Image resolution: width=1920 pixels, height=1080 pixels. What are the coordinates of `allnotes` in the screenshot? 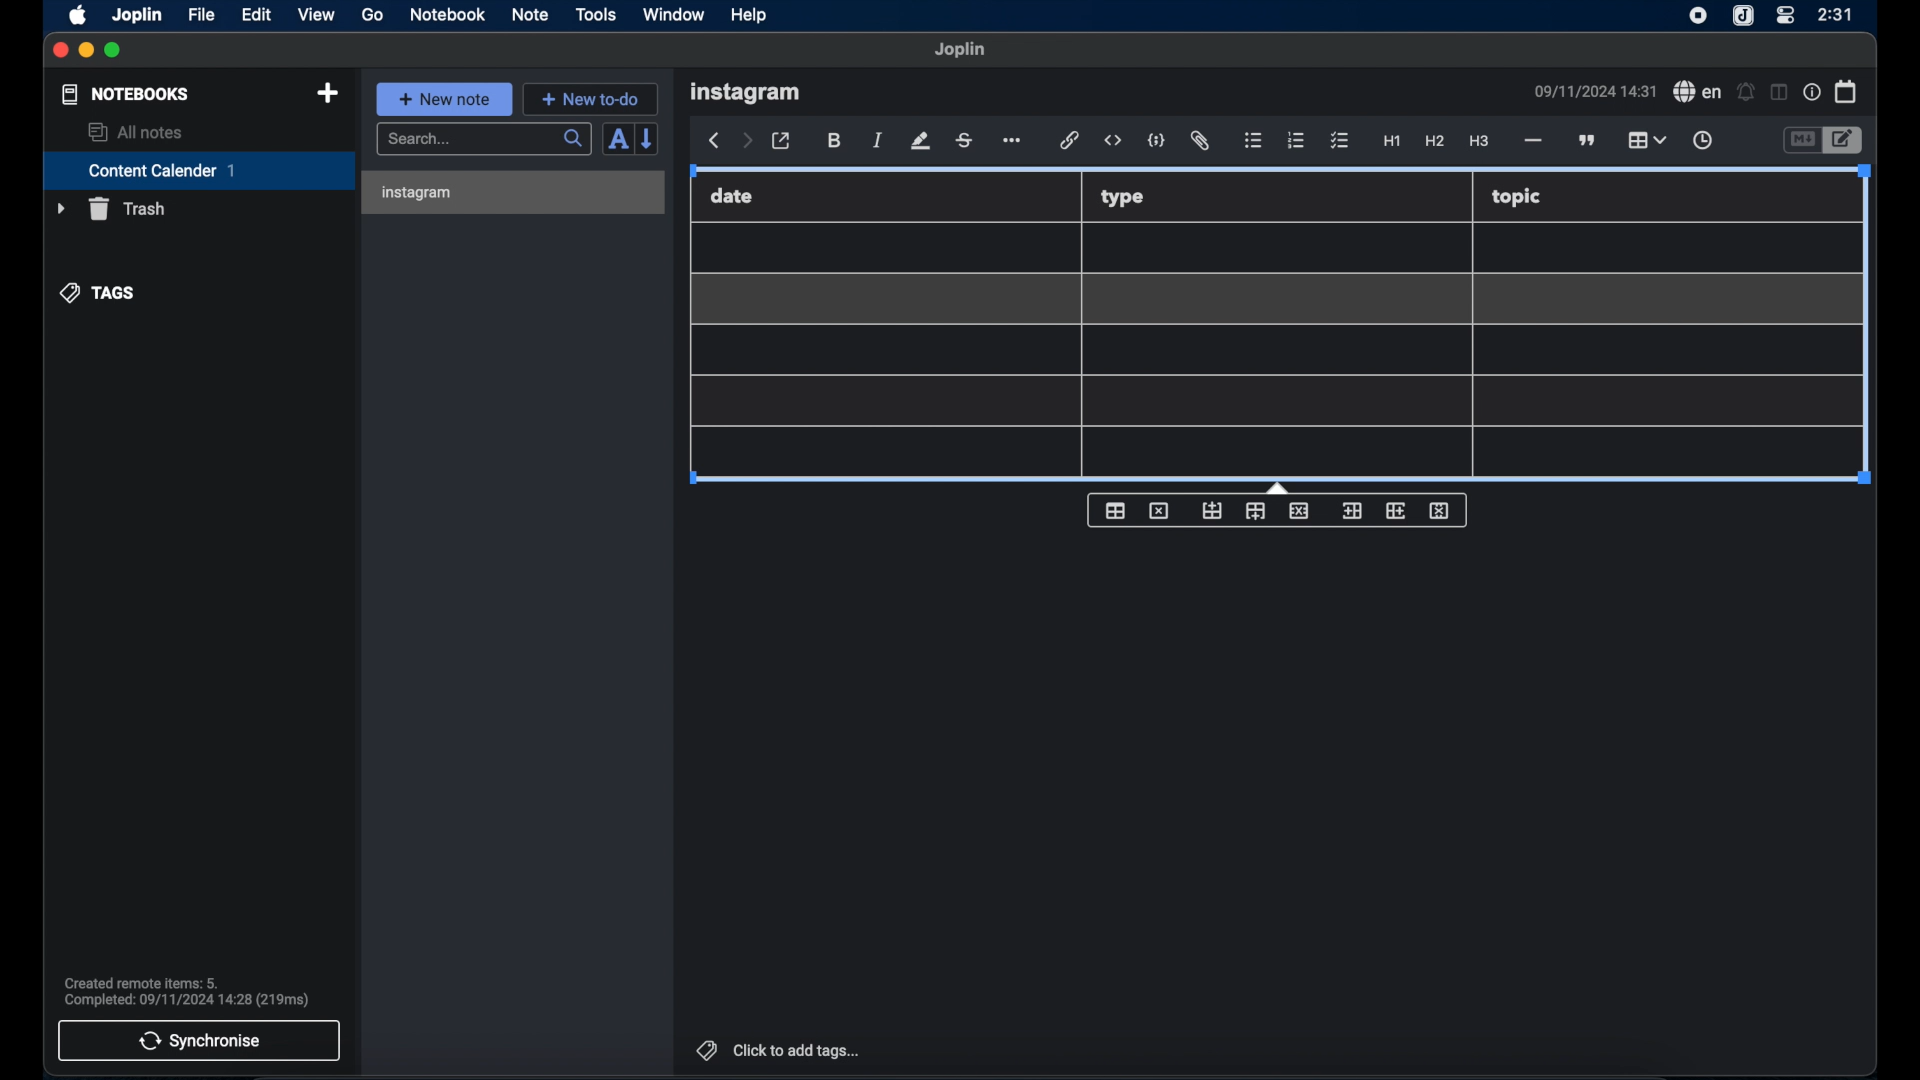 It's located at (137, 132).